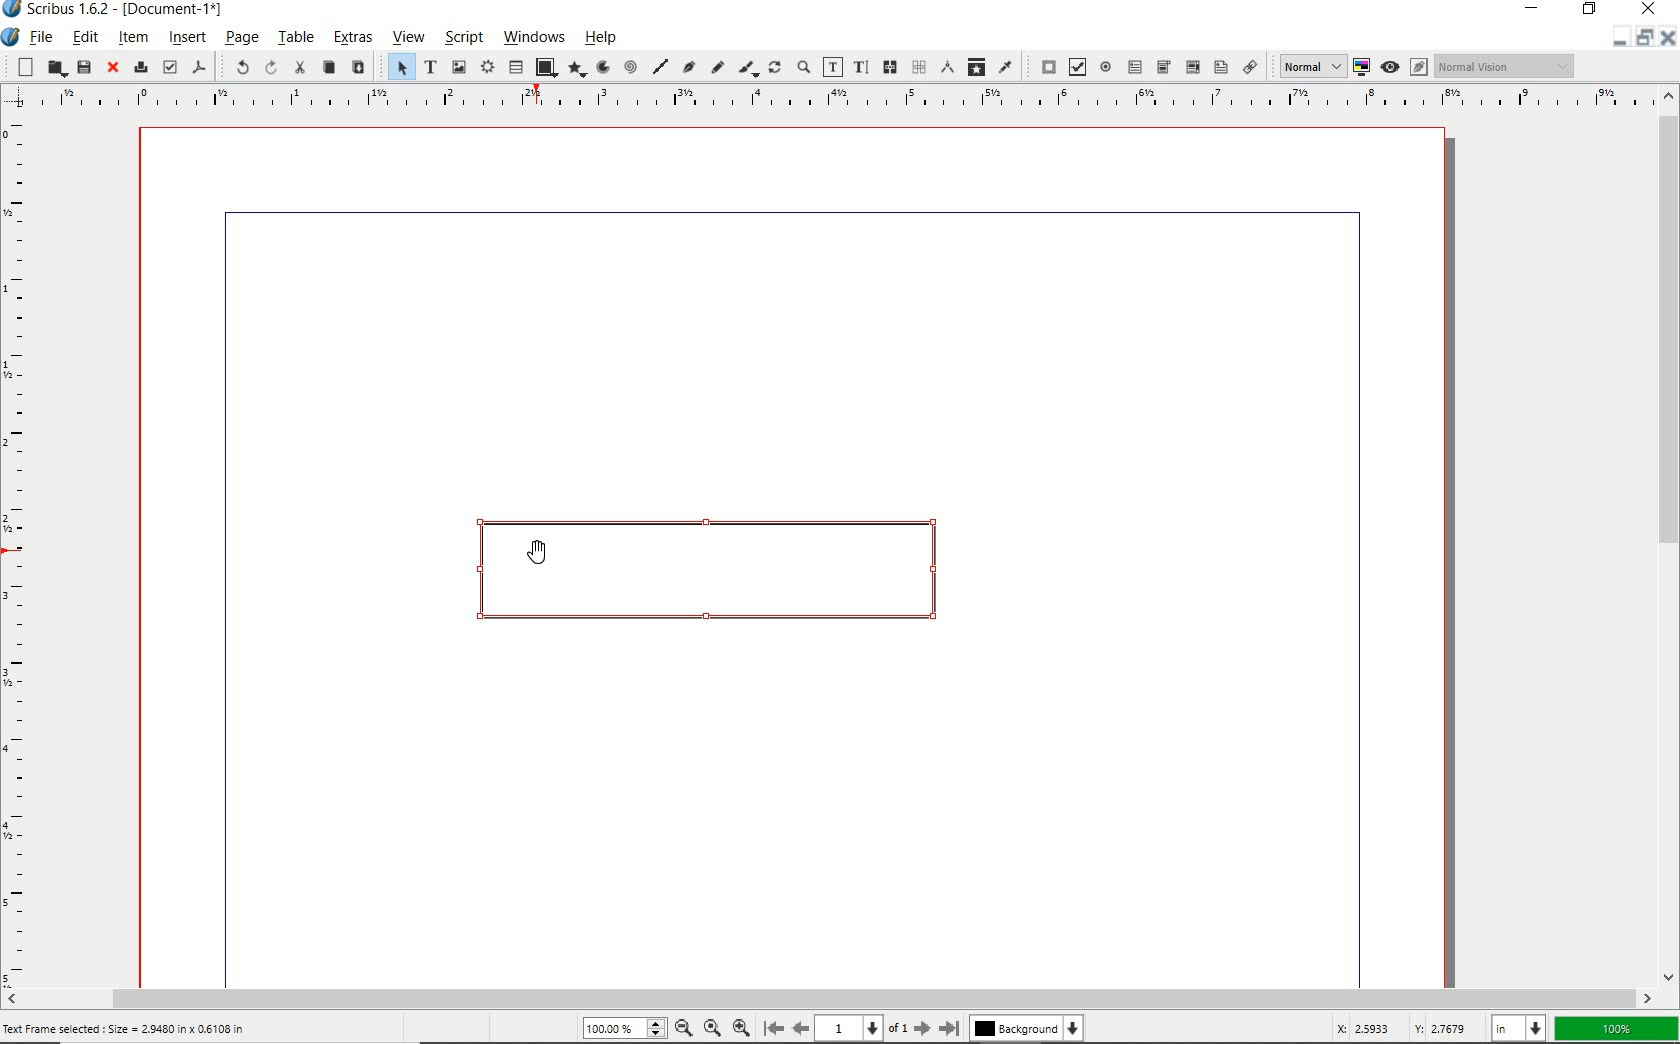  Describe the element at coordinates (42, 39) in the screenshot. I see `file` at that location.